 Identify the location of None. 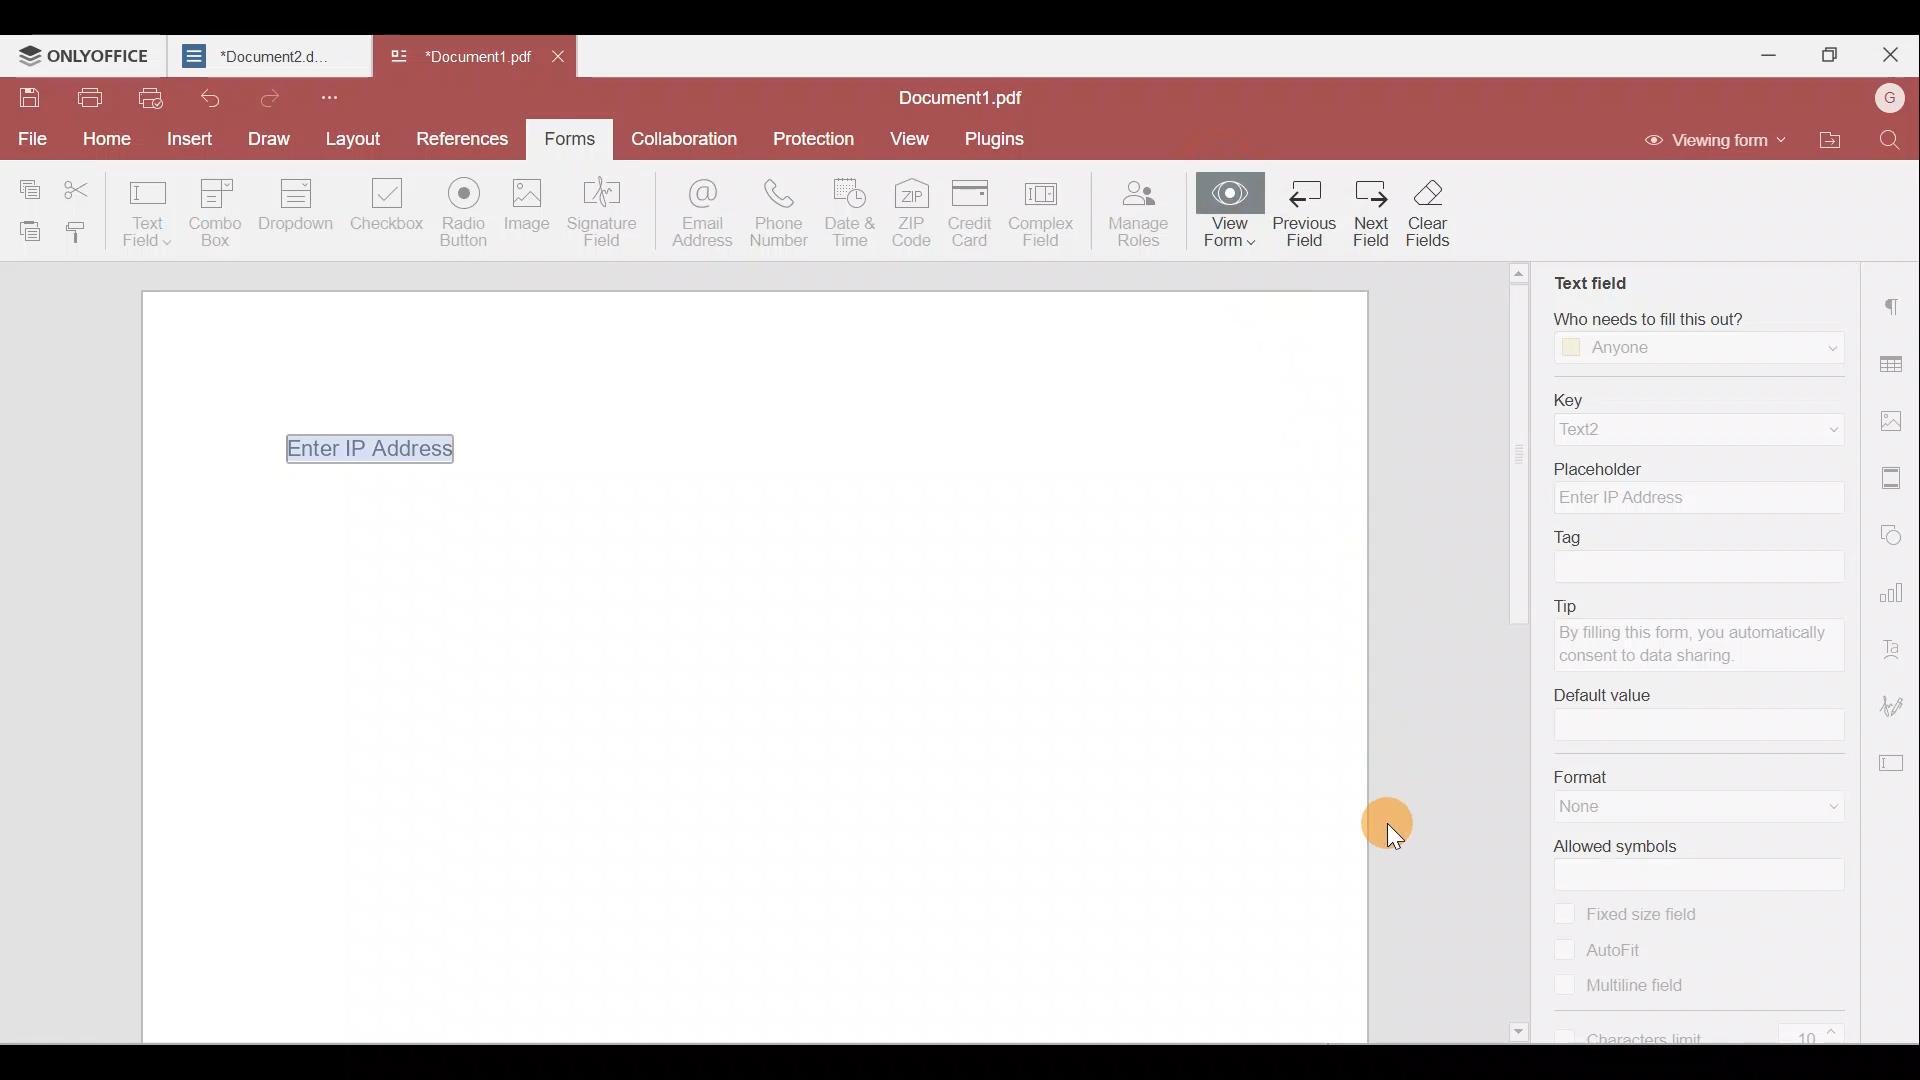
(1610, 808).